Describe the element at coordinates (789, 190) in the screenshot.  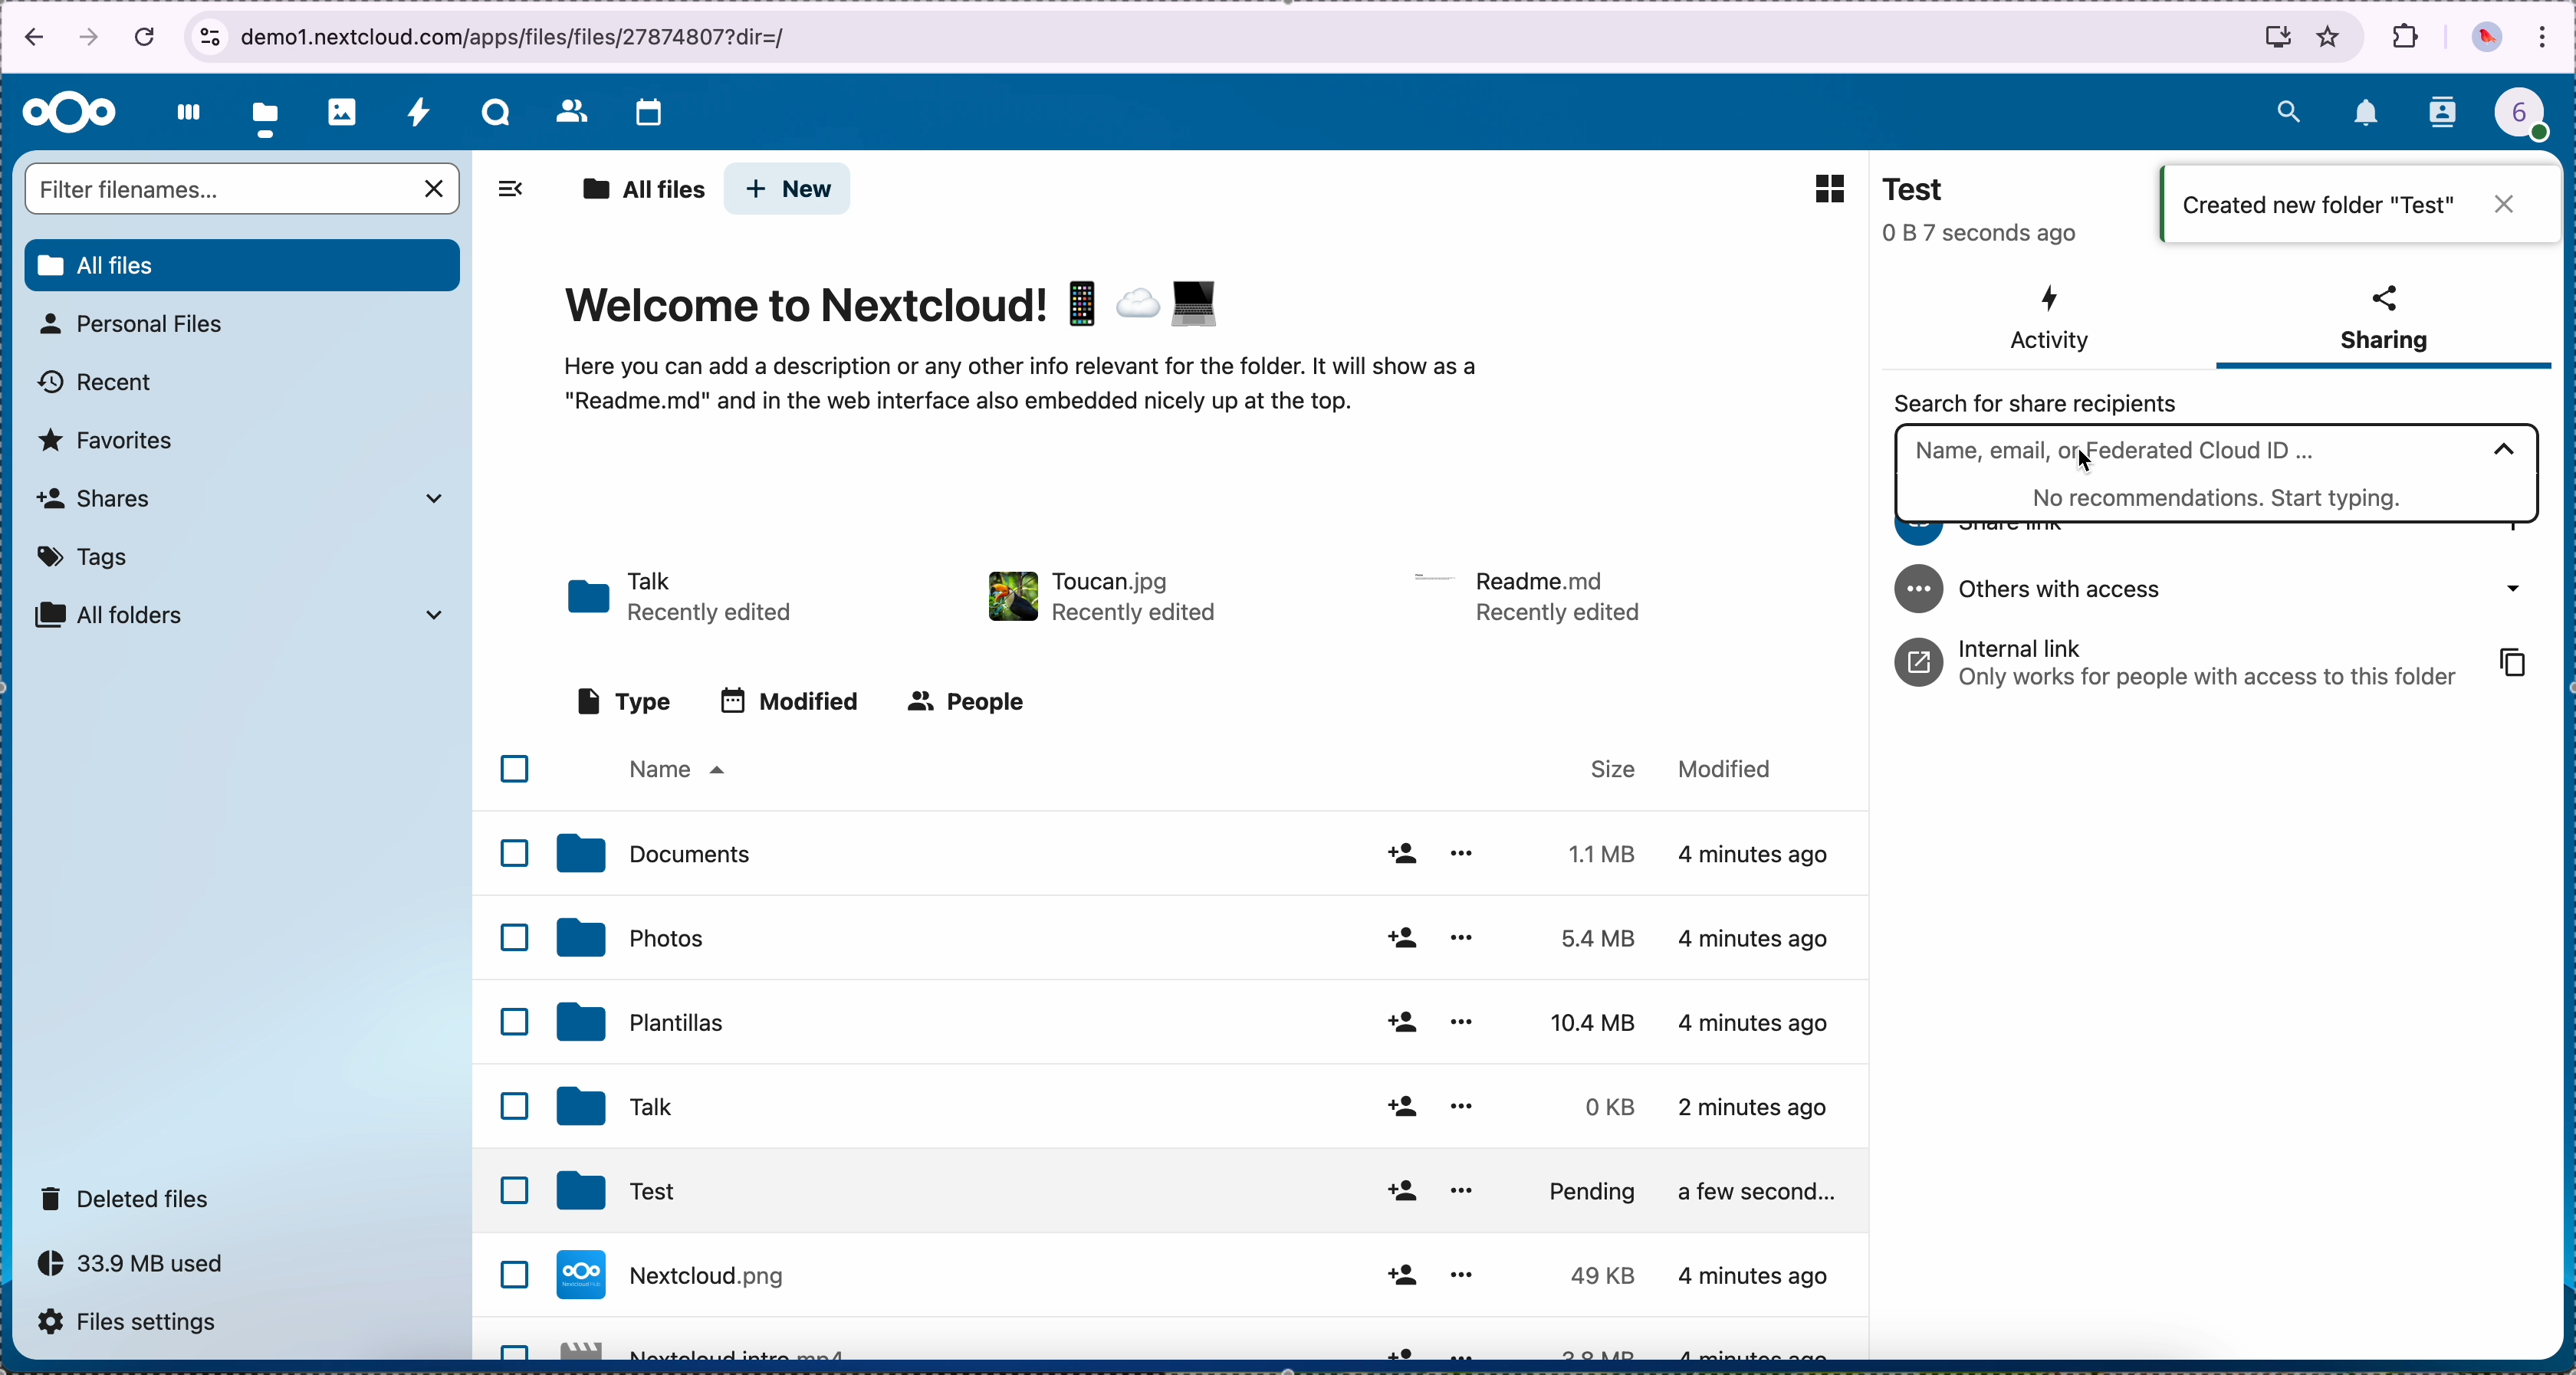
I see `click on new button` at that location.